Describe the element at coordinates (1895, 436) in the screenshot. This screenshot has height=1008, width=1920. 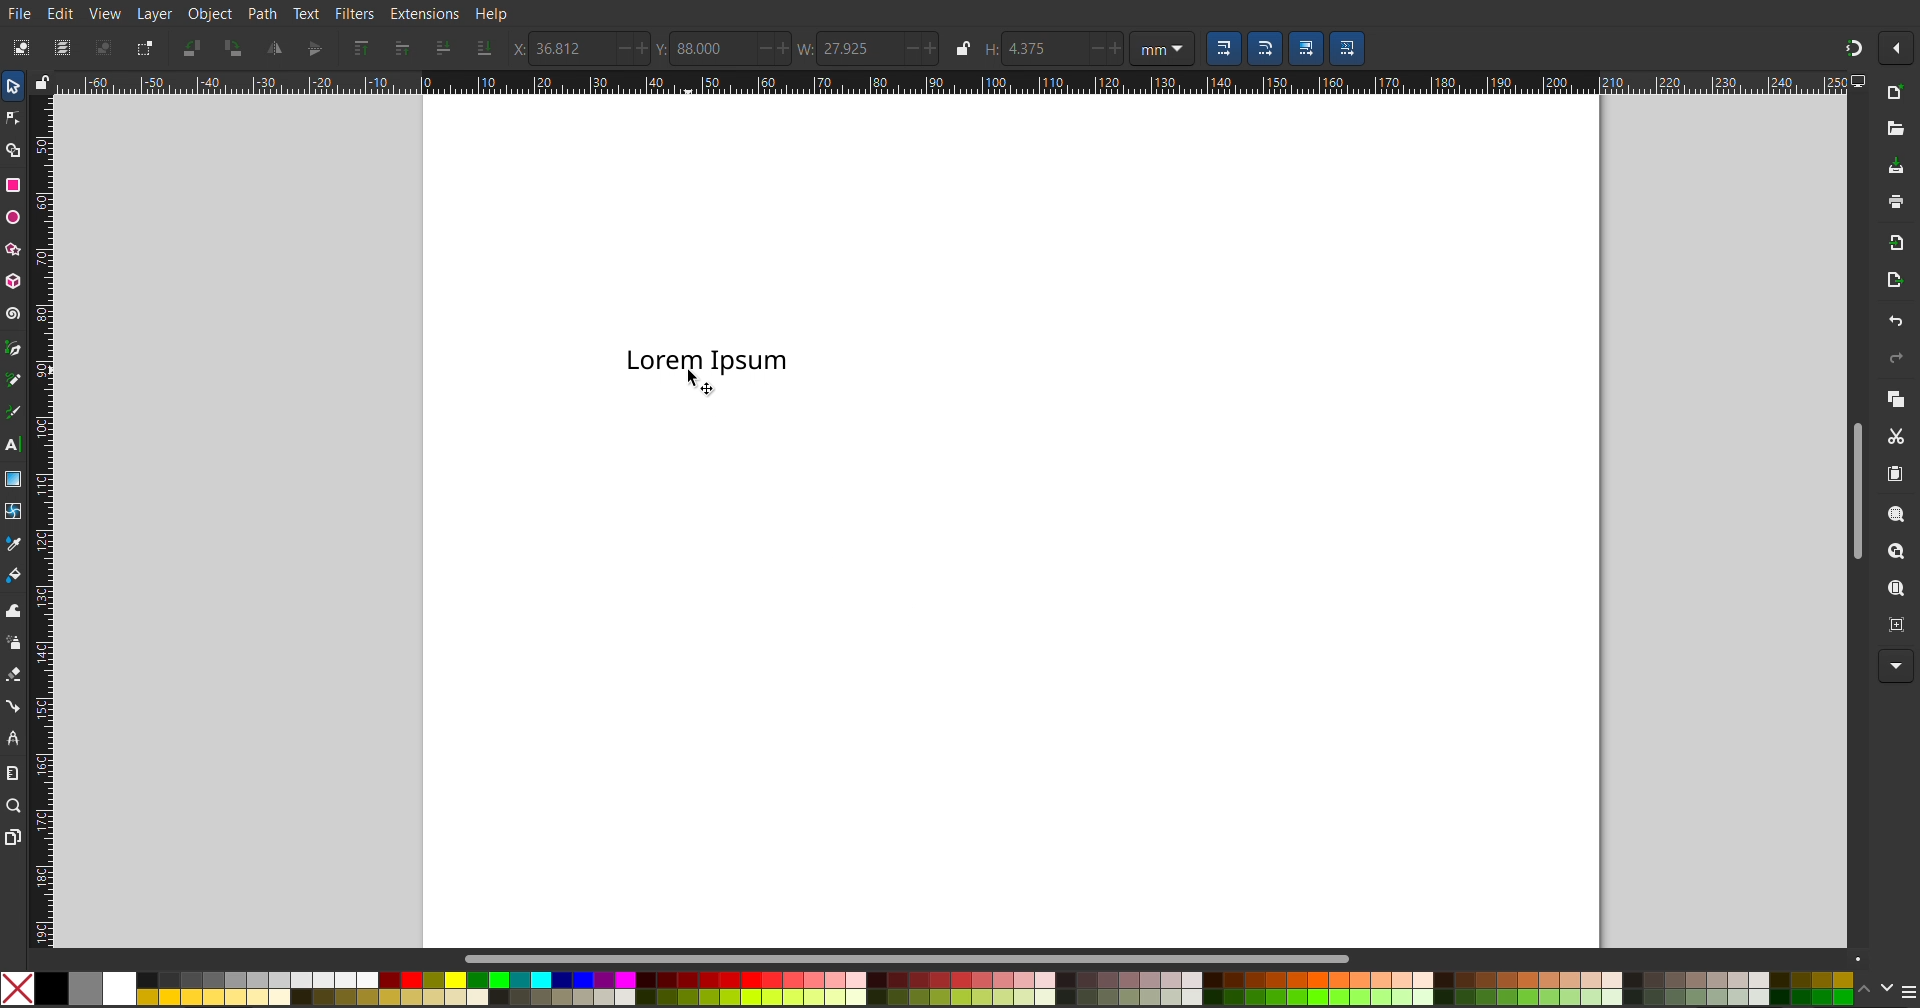
I see `Cut` at that location.